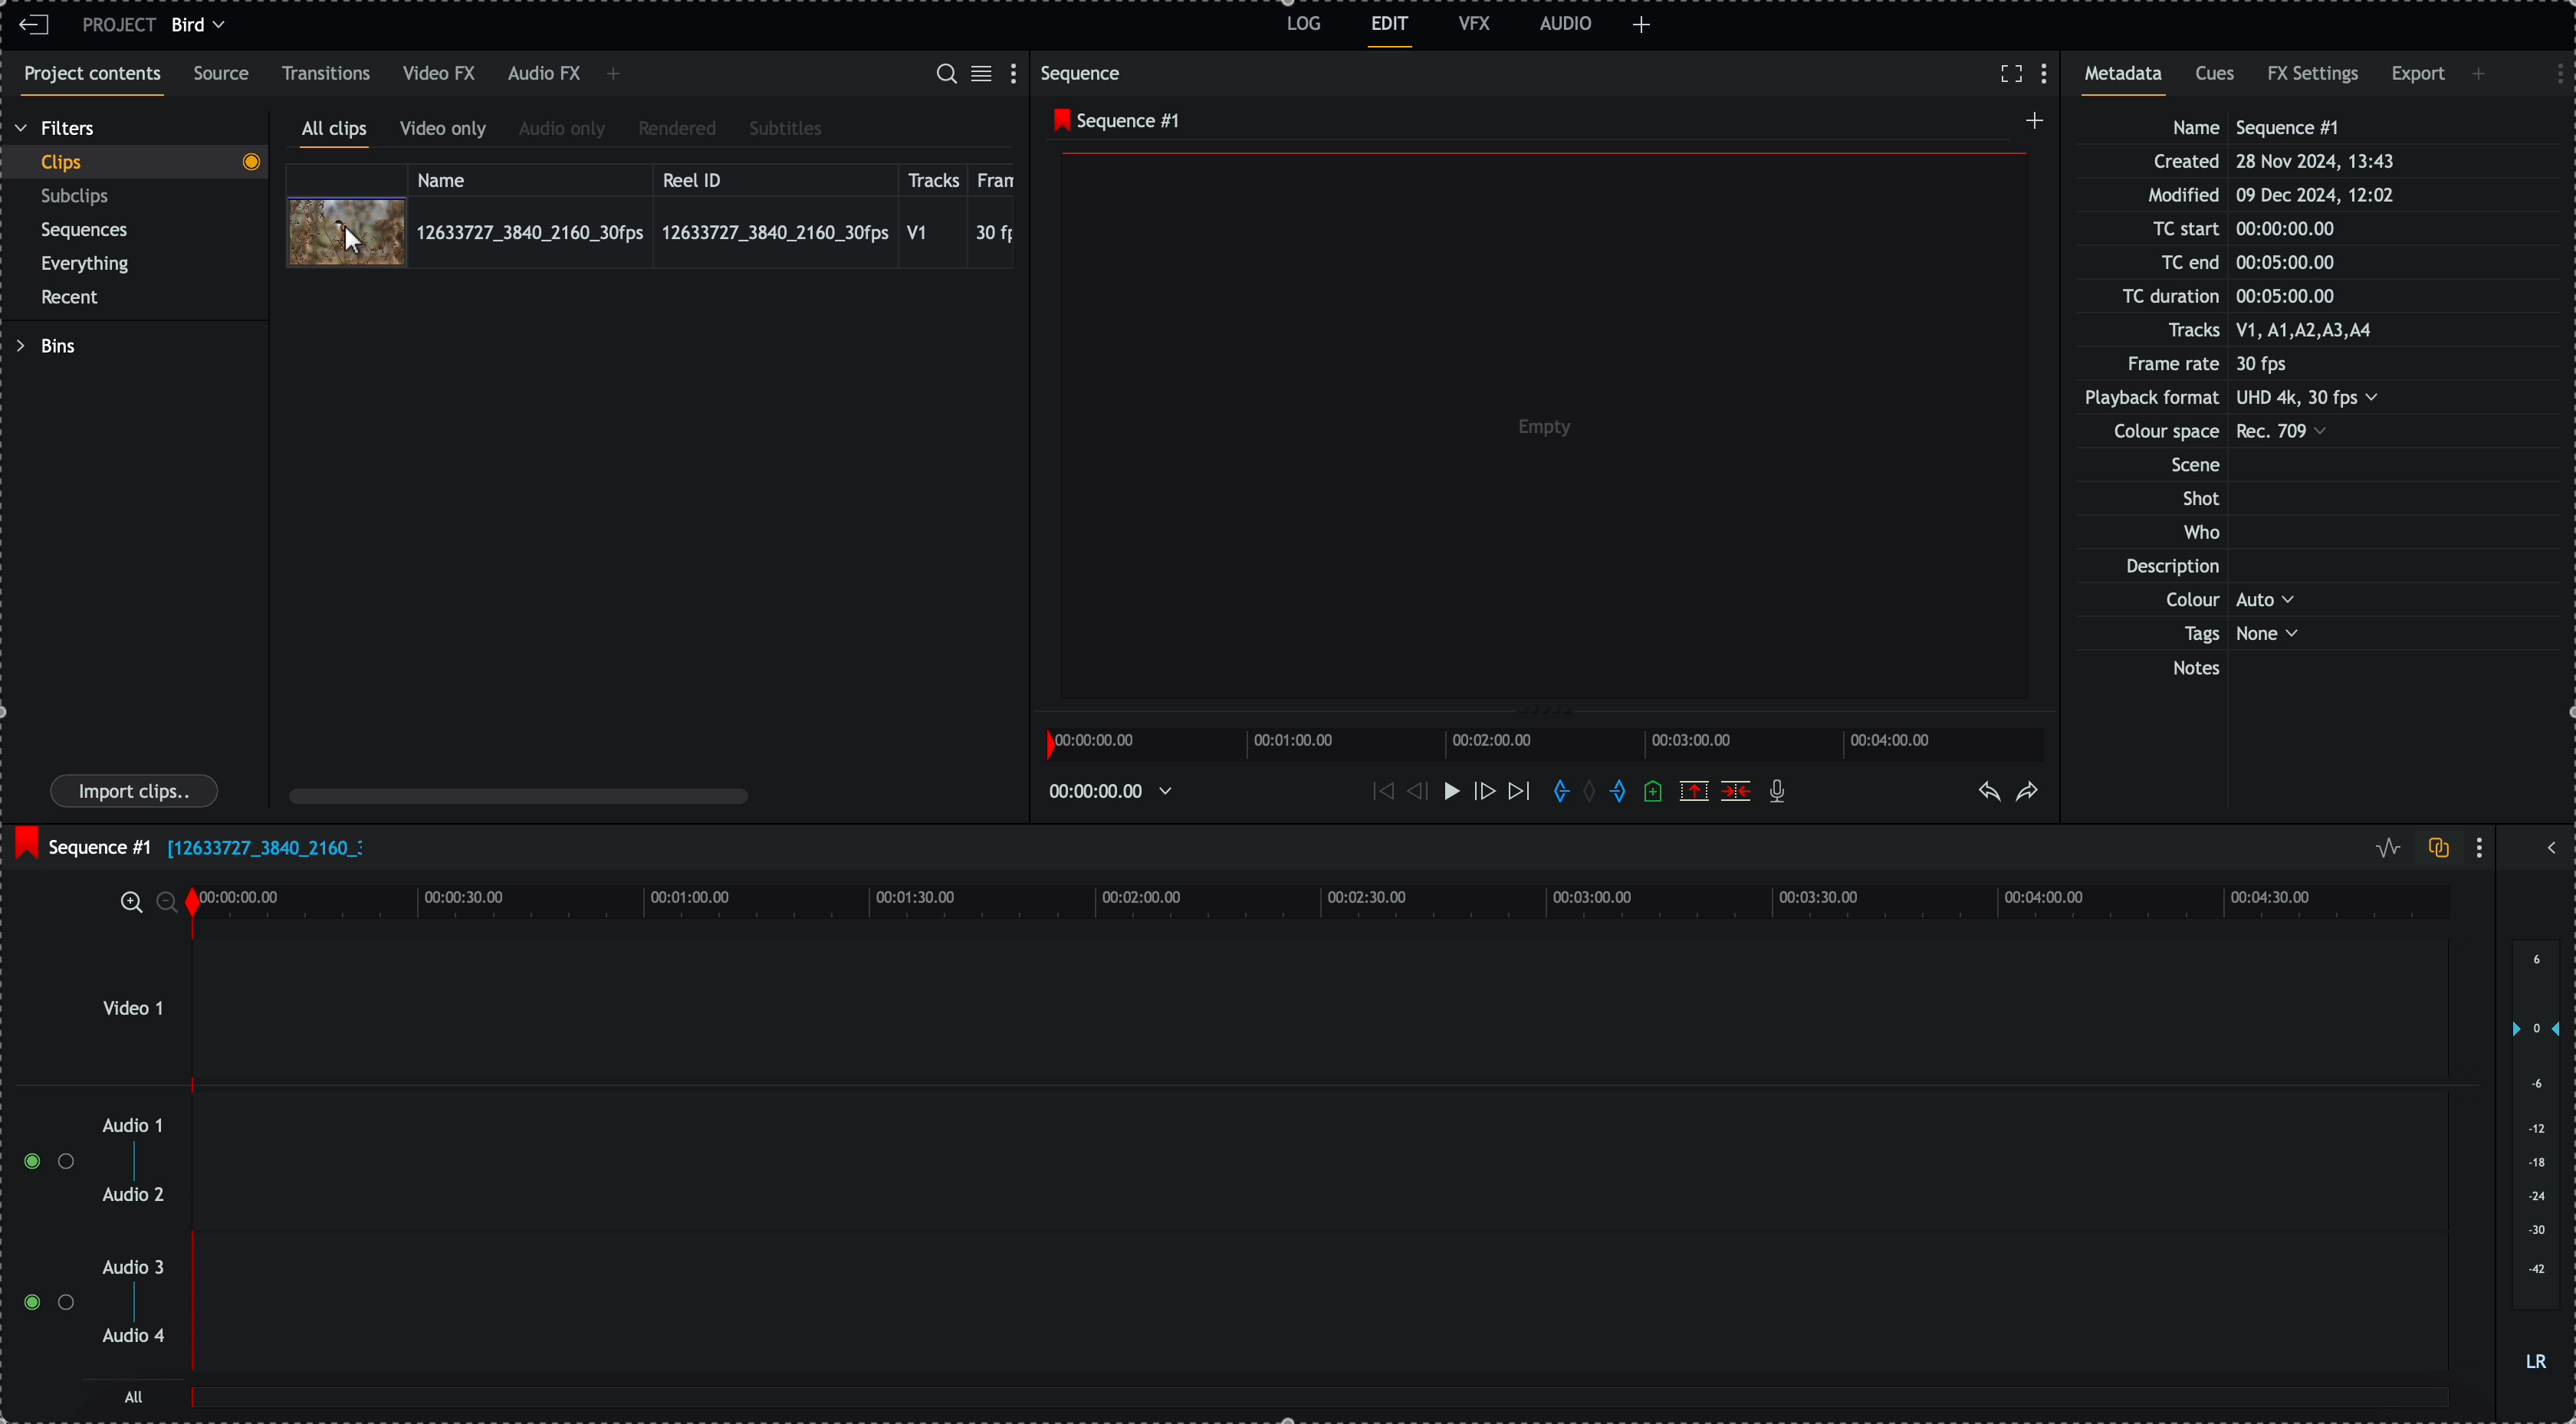  What do you see at coordinates (1475, 23) in the screenshot?
I see `VFX` at bounding box center [1475, 23].